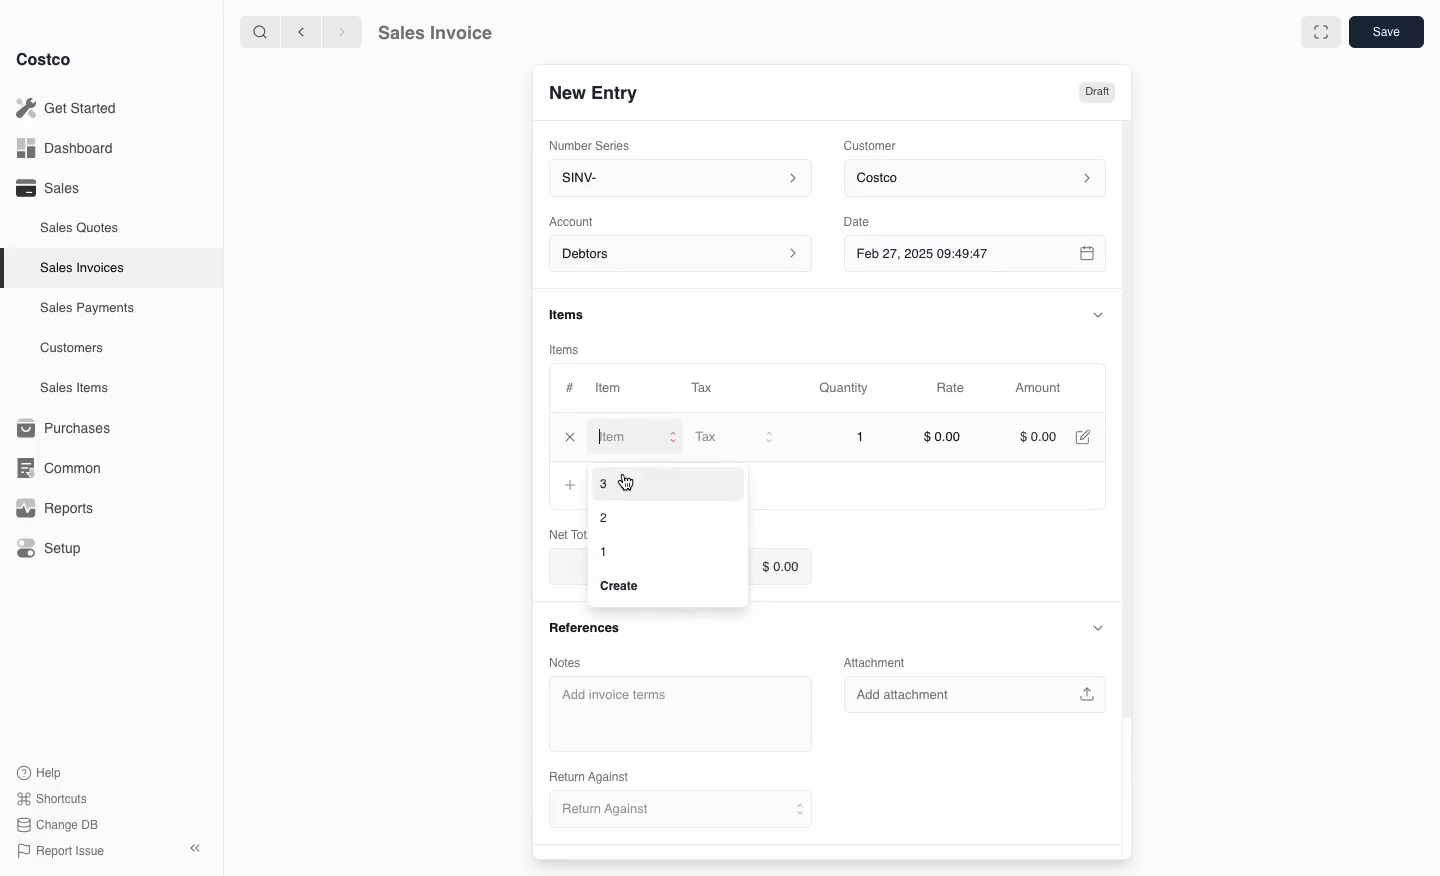 The height and width of the screenshot is (876, 1440). What do you see at coordinates (593, 93) in the screenshot?
I see `New Entry` at bounding box center [593, 93].